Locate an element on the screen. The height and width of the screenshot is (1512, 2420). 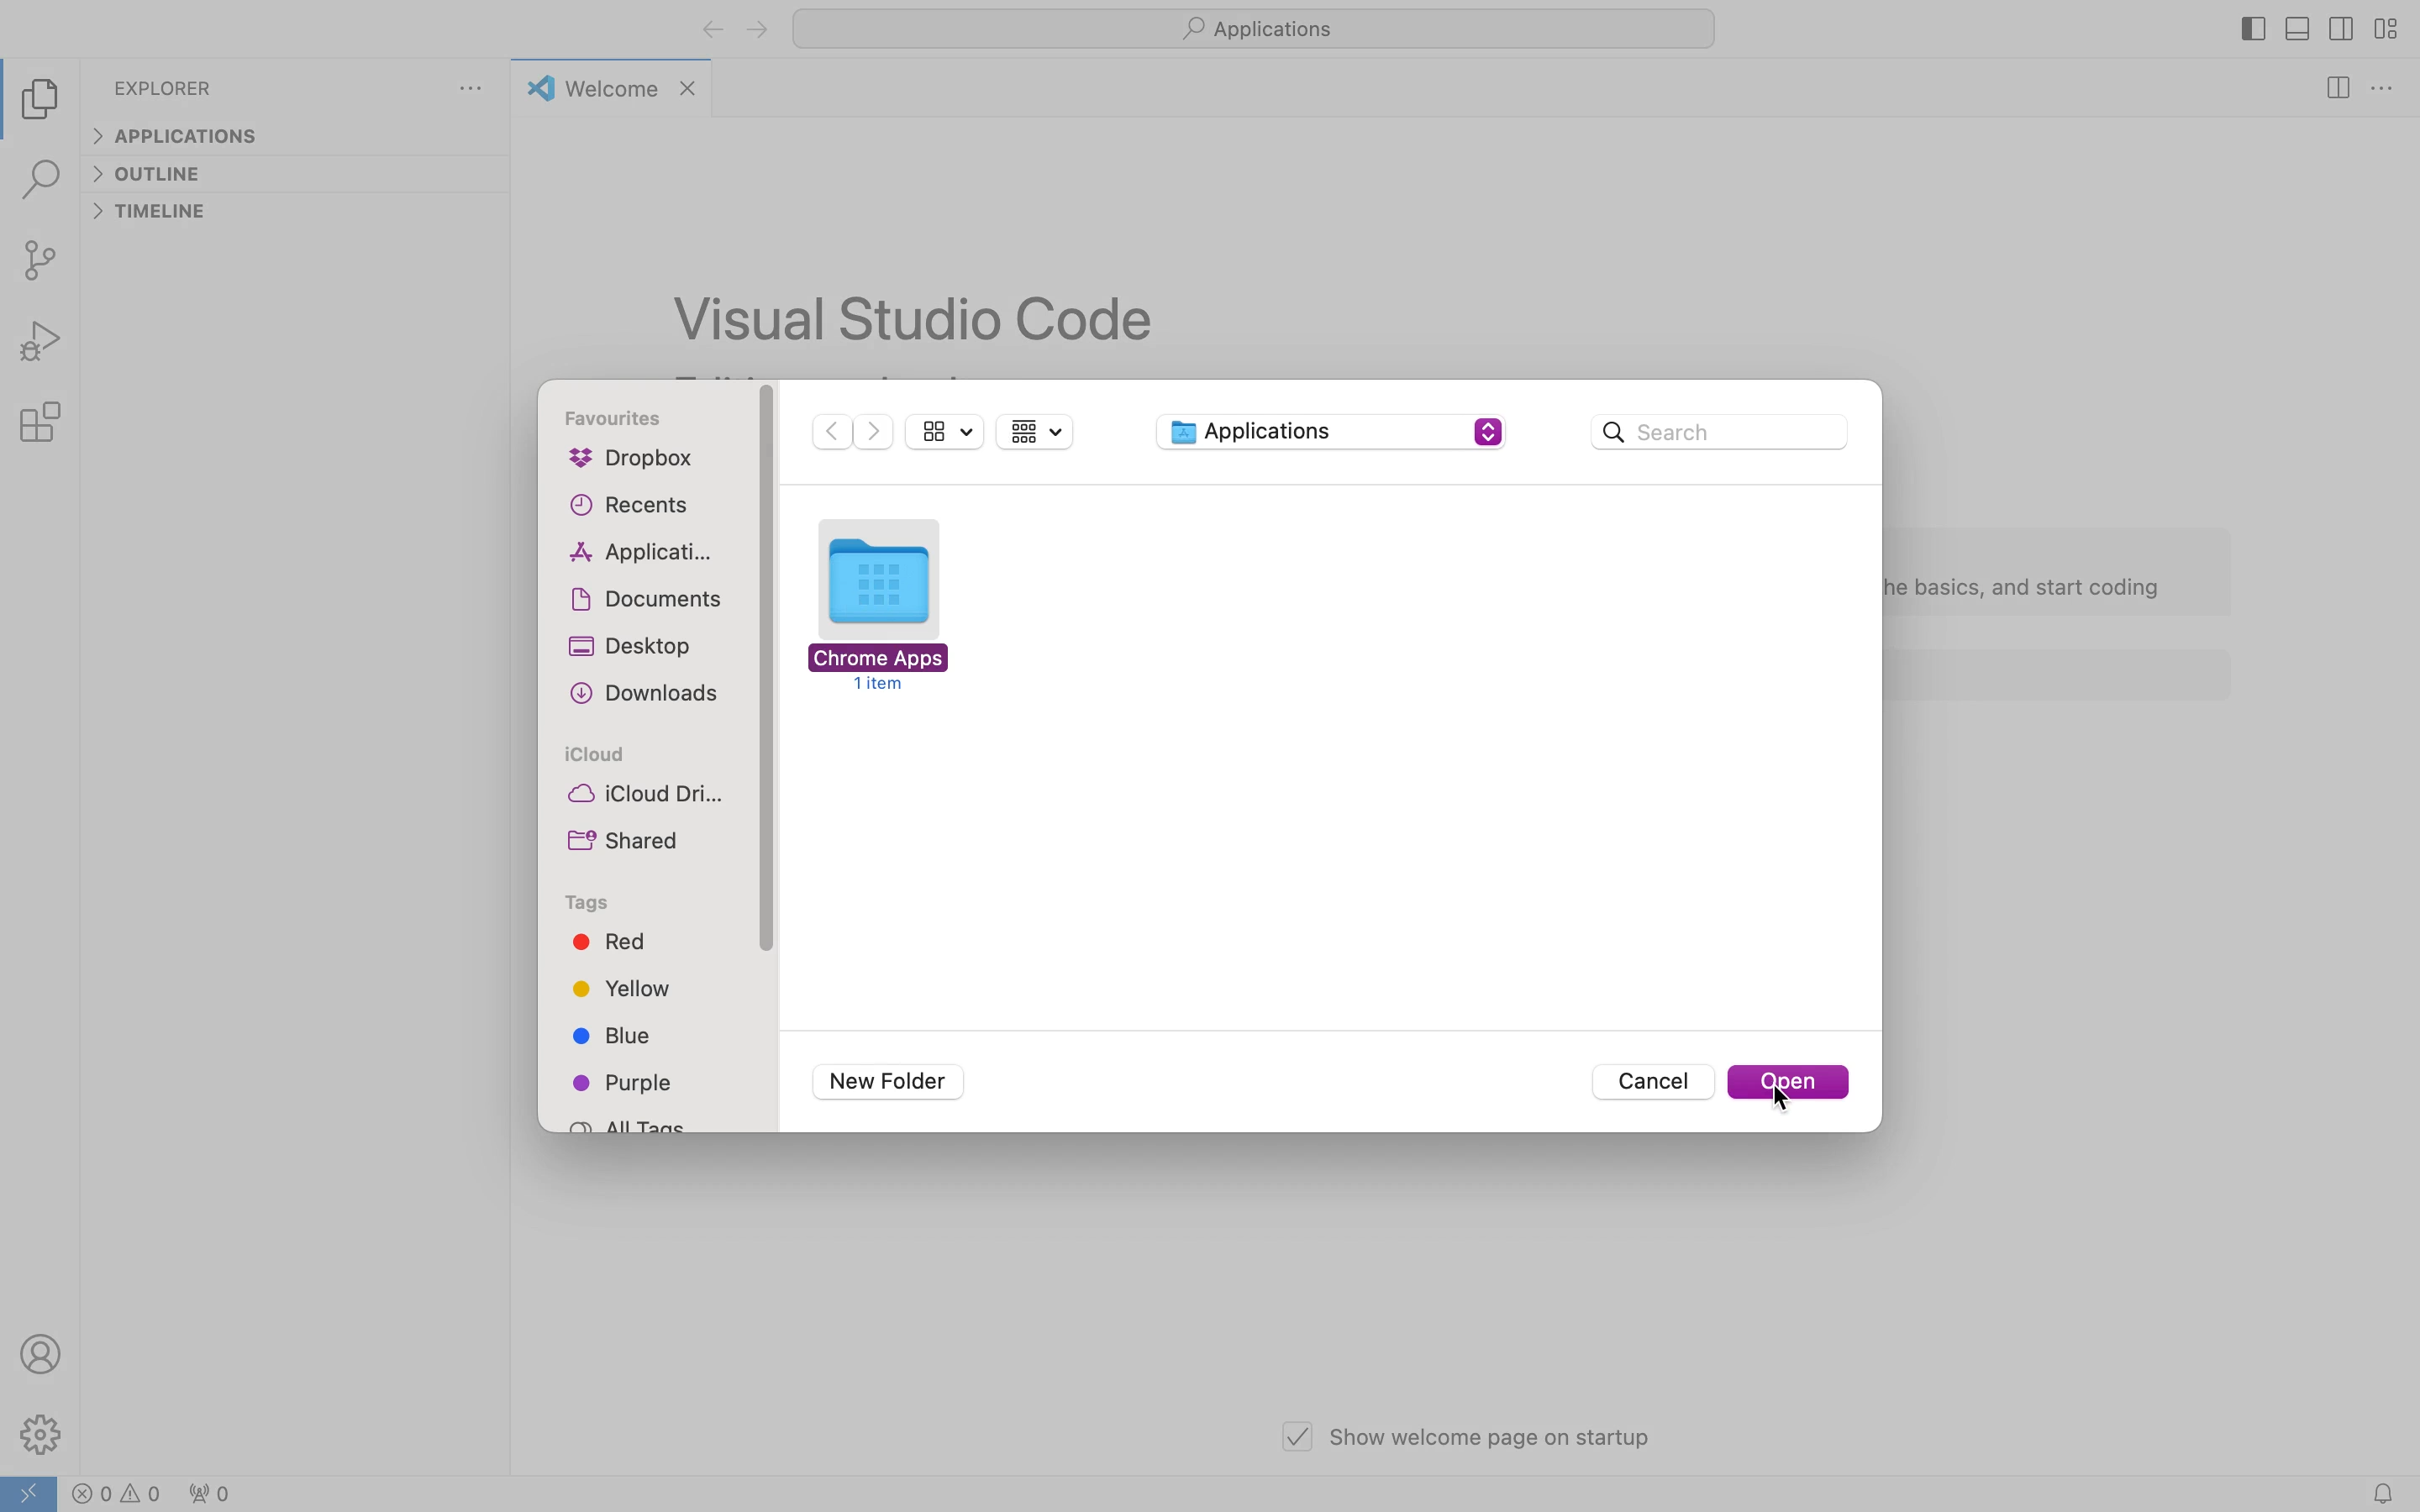
run and debug is located at coordinates (46, 343).